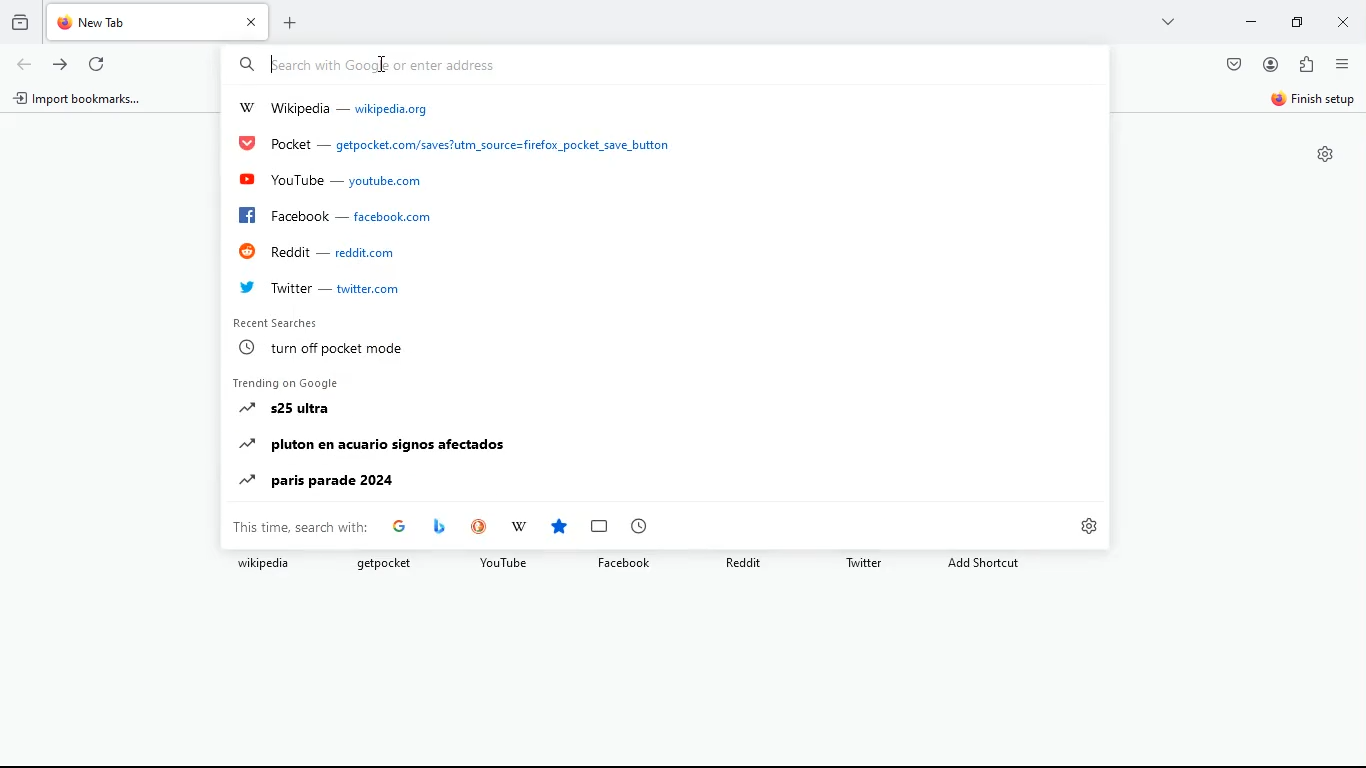 The width and height of the screenshot is (1366, 768). Describe the element at coordinates (457, 144) in the screenshot. I see `Pocket — getpocket.com/saves?utm_source=firefox_pock` at that location.